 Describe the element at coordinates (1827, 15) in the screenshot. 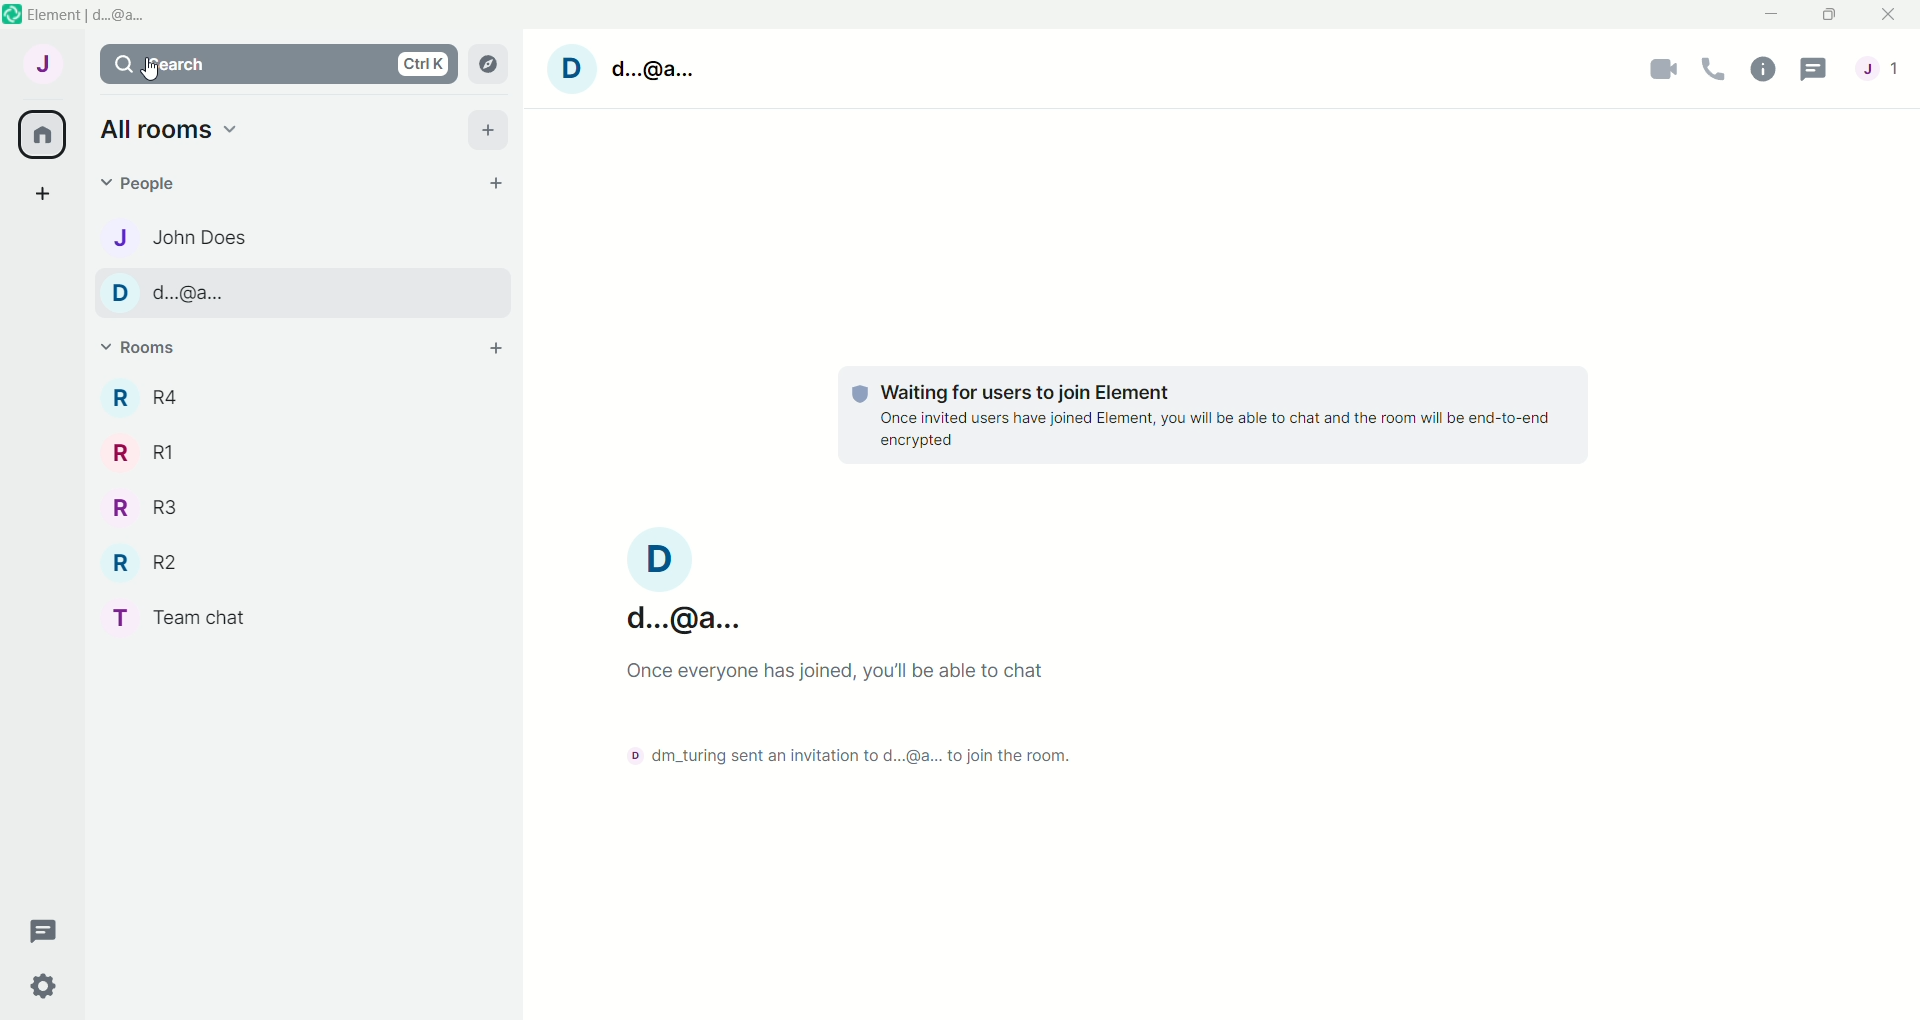

I see `maximize` at that location.